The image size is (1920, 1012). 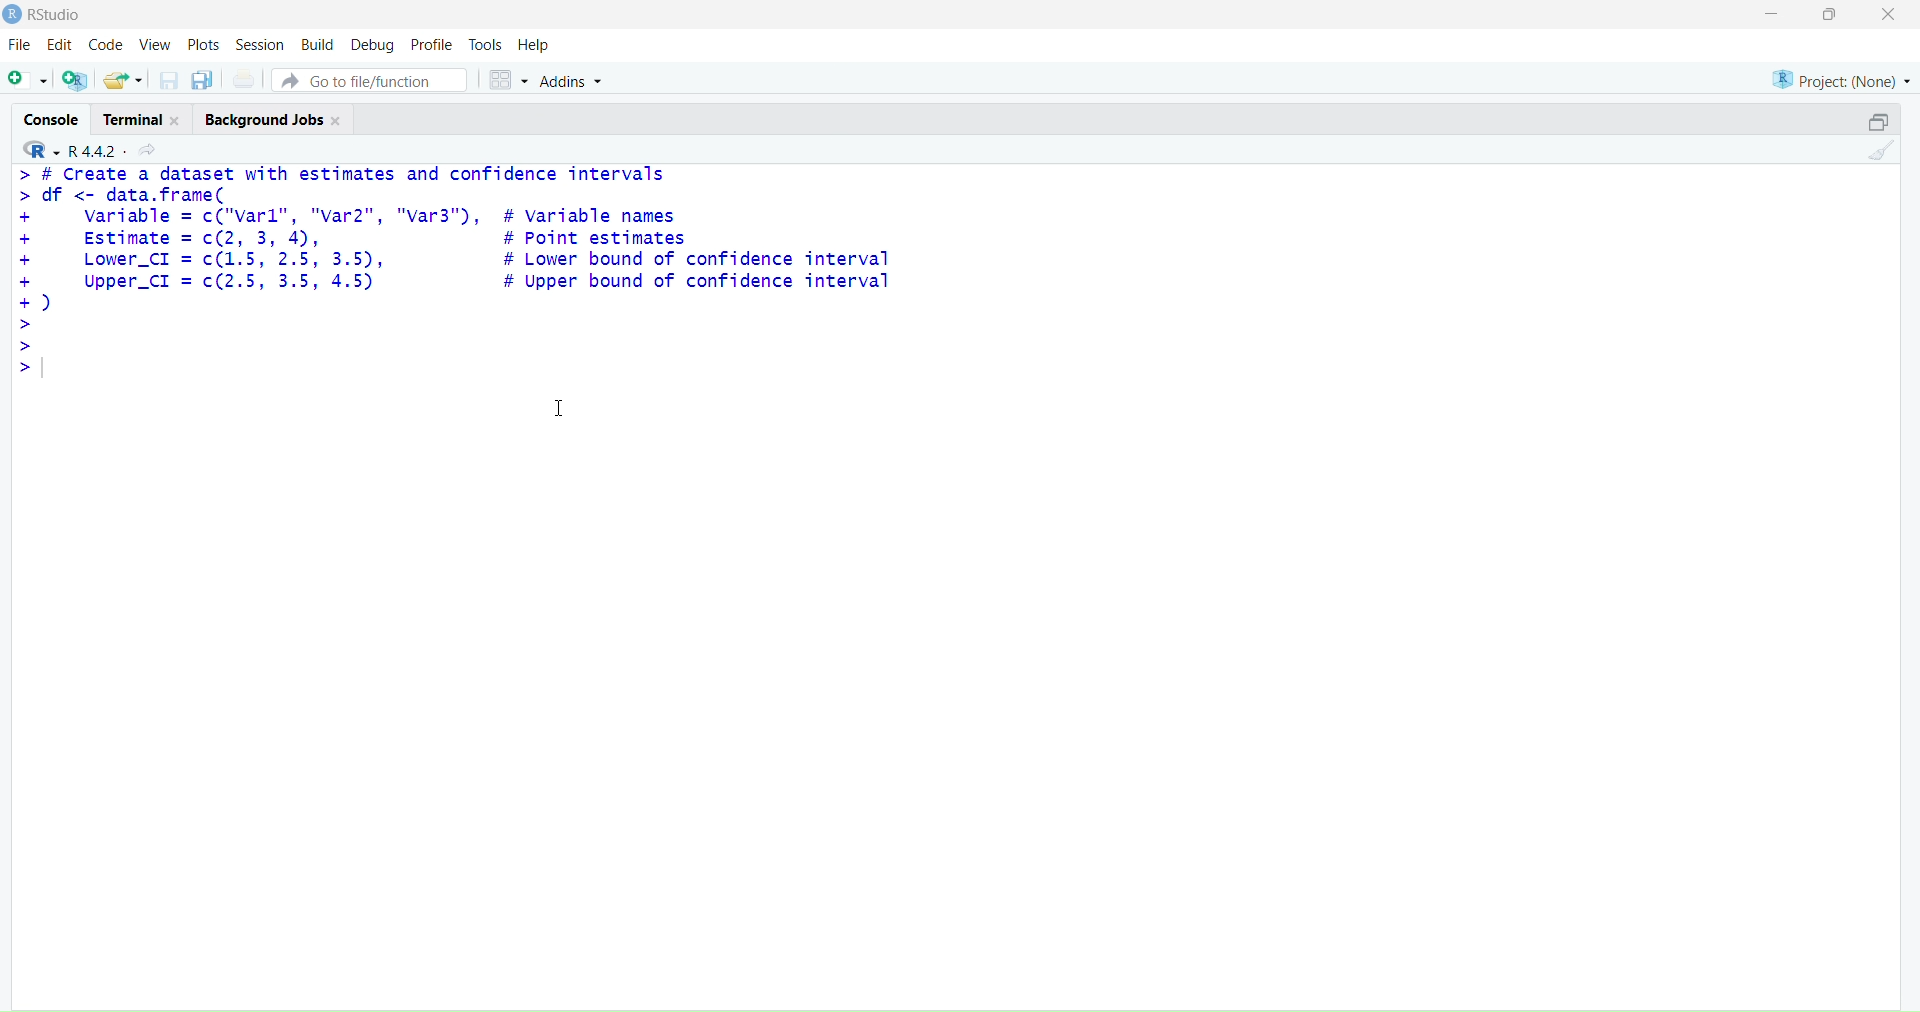 I want to click on Background Jobs, so click(x=274, y=118).